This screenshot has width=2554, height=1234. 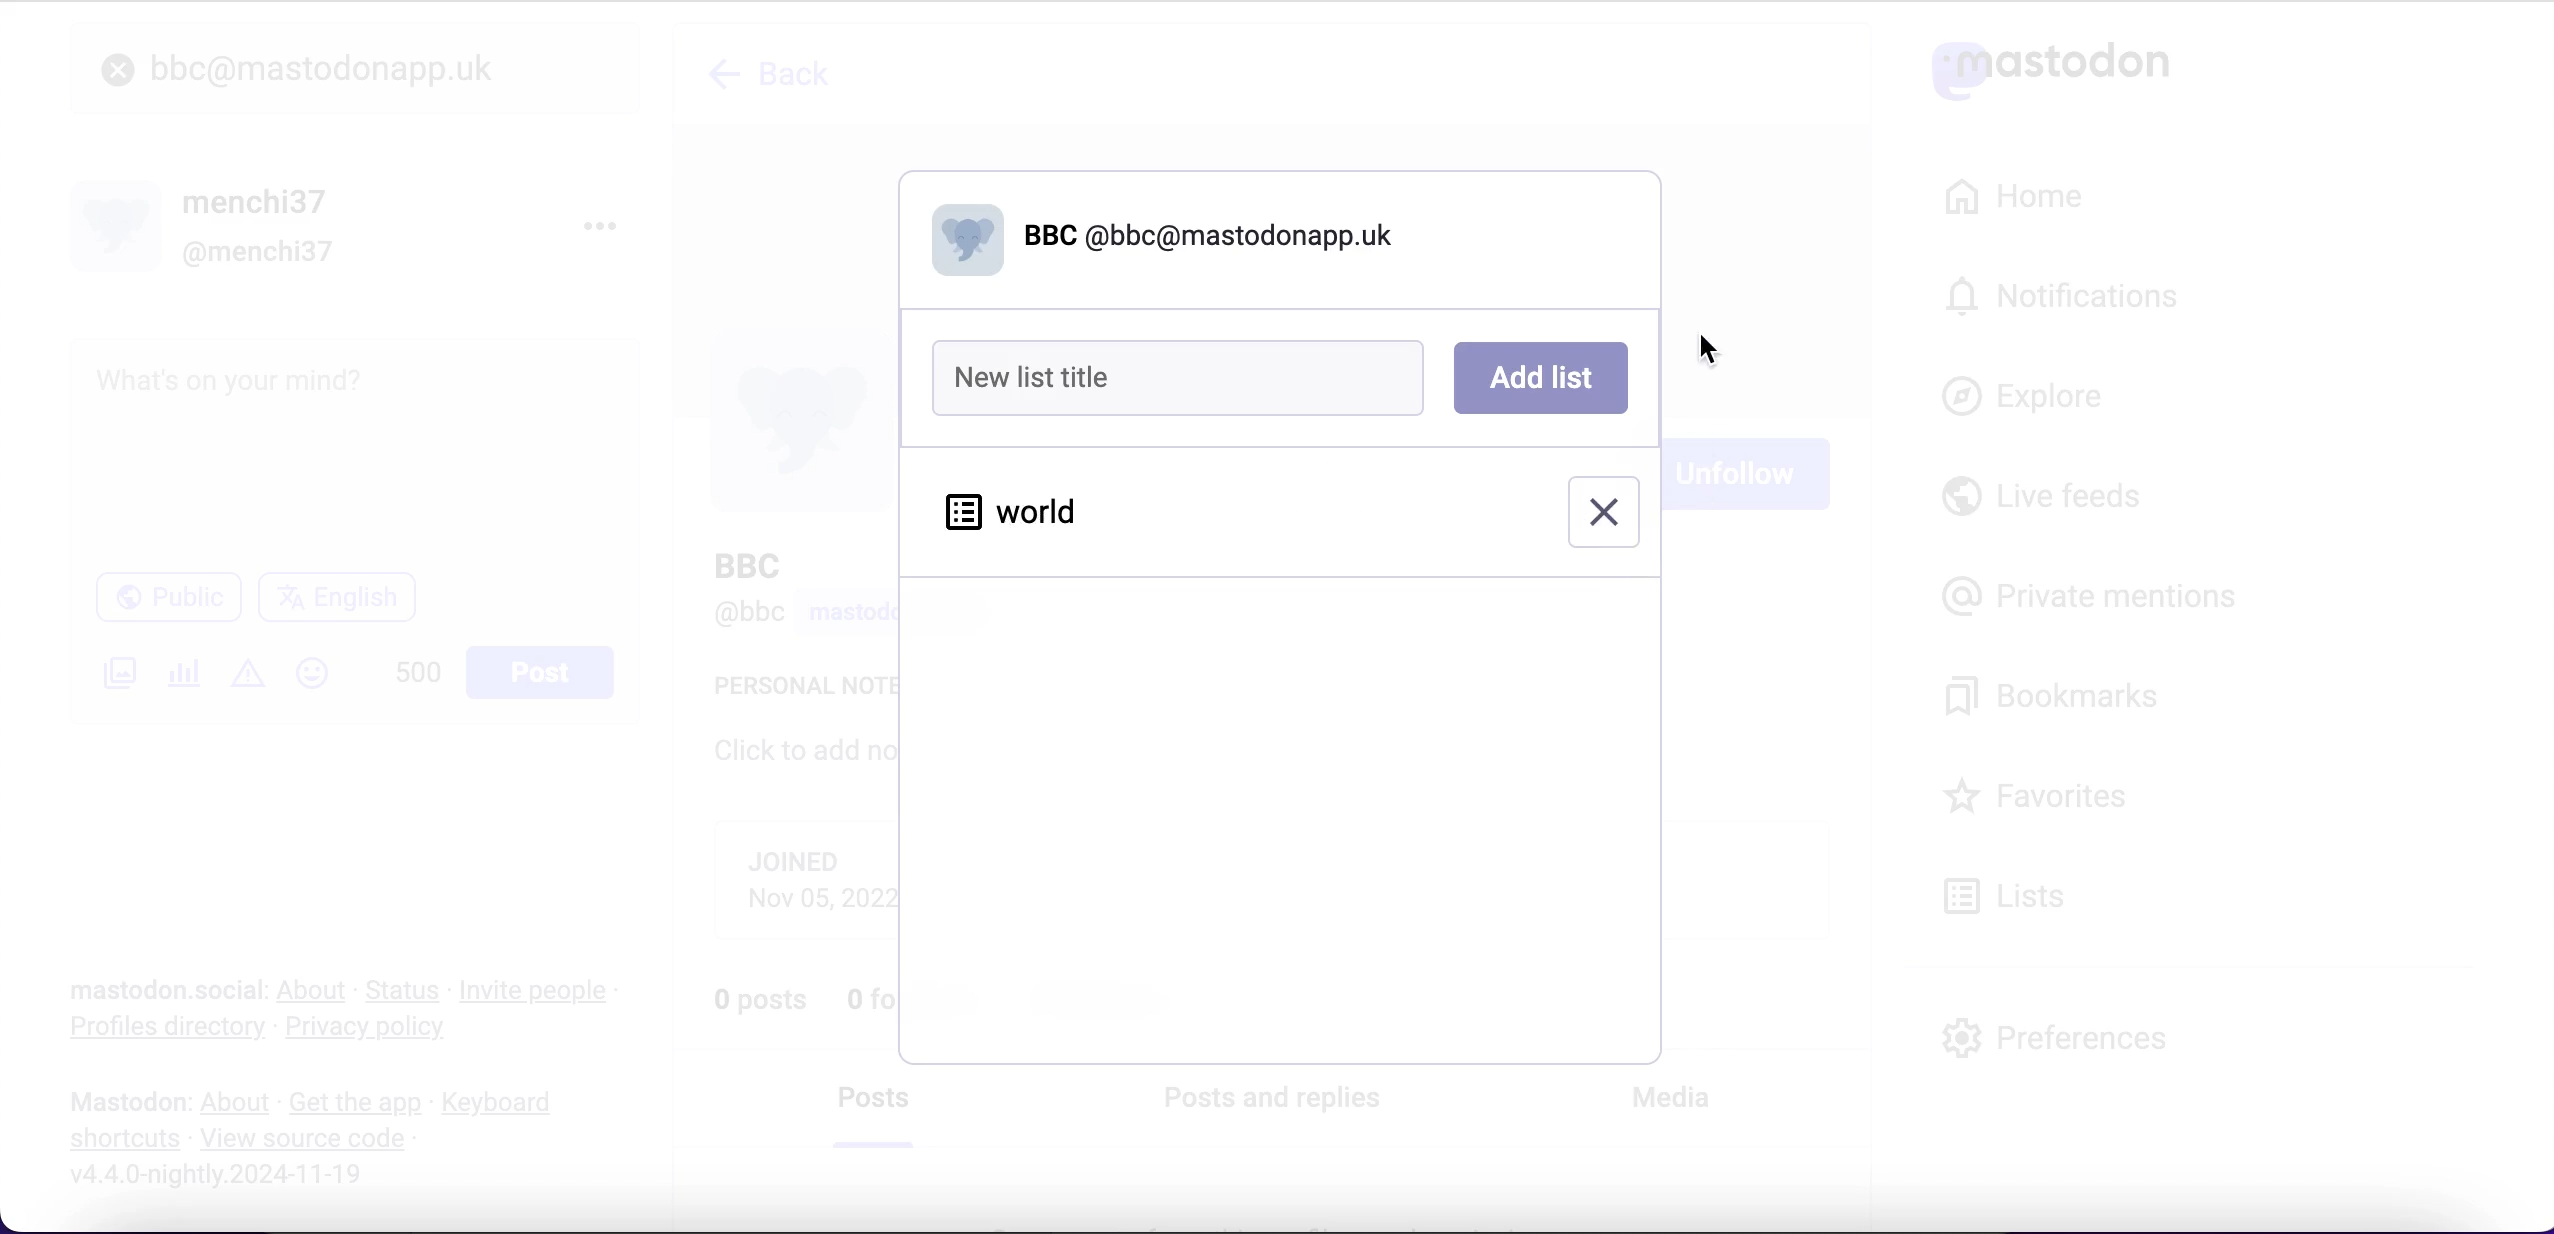 What do you see at coordinates (418, 676) in the screenshot?
I see `characters` at bounding box center [418, 676].